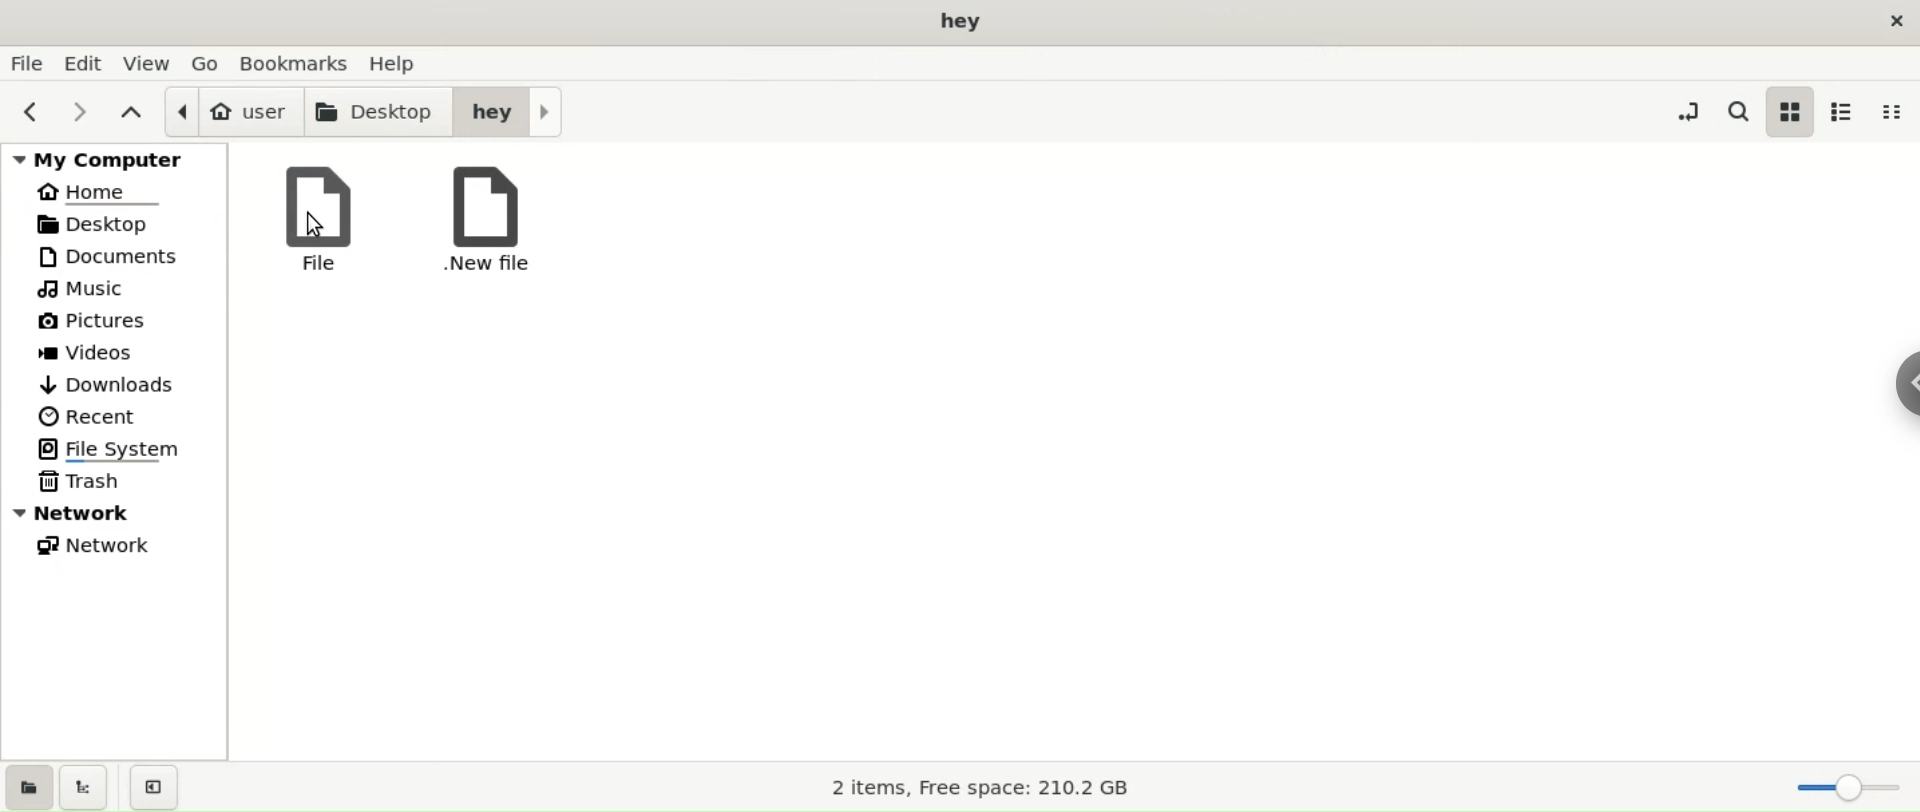 This screenshot has width=1920, height=812. What do you see at coordinates (90, 786) in the screenshot?
I see `show treeview` at bounding box center [90, 786].